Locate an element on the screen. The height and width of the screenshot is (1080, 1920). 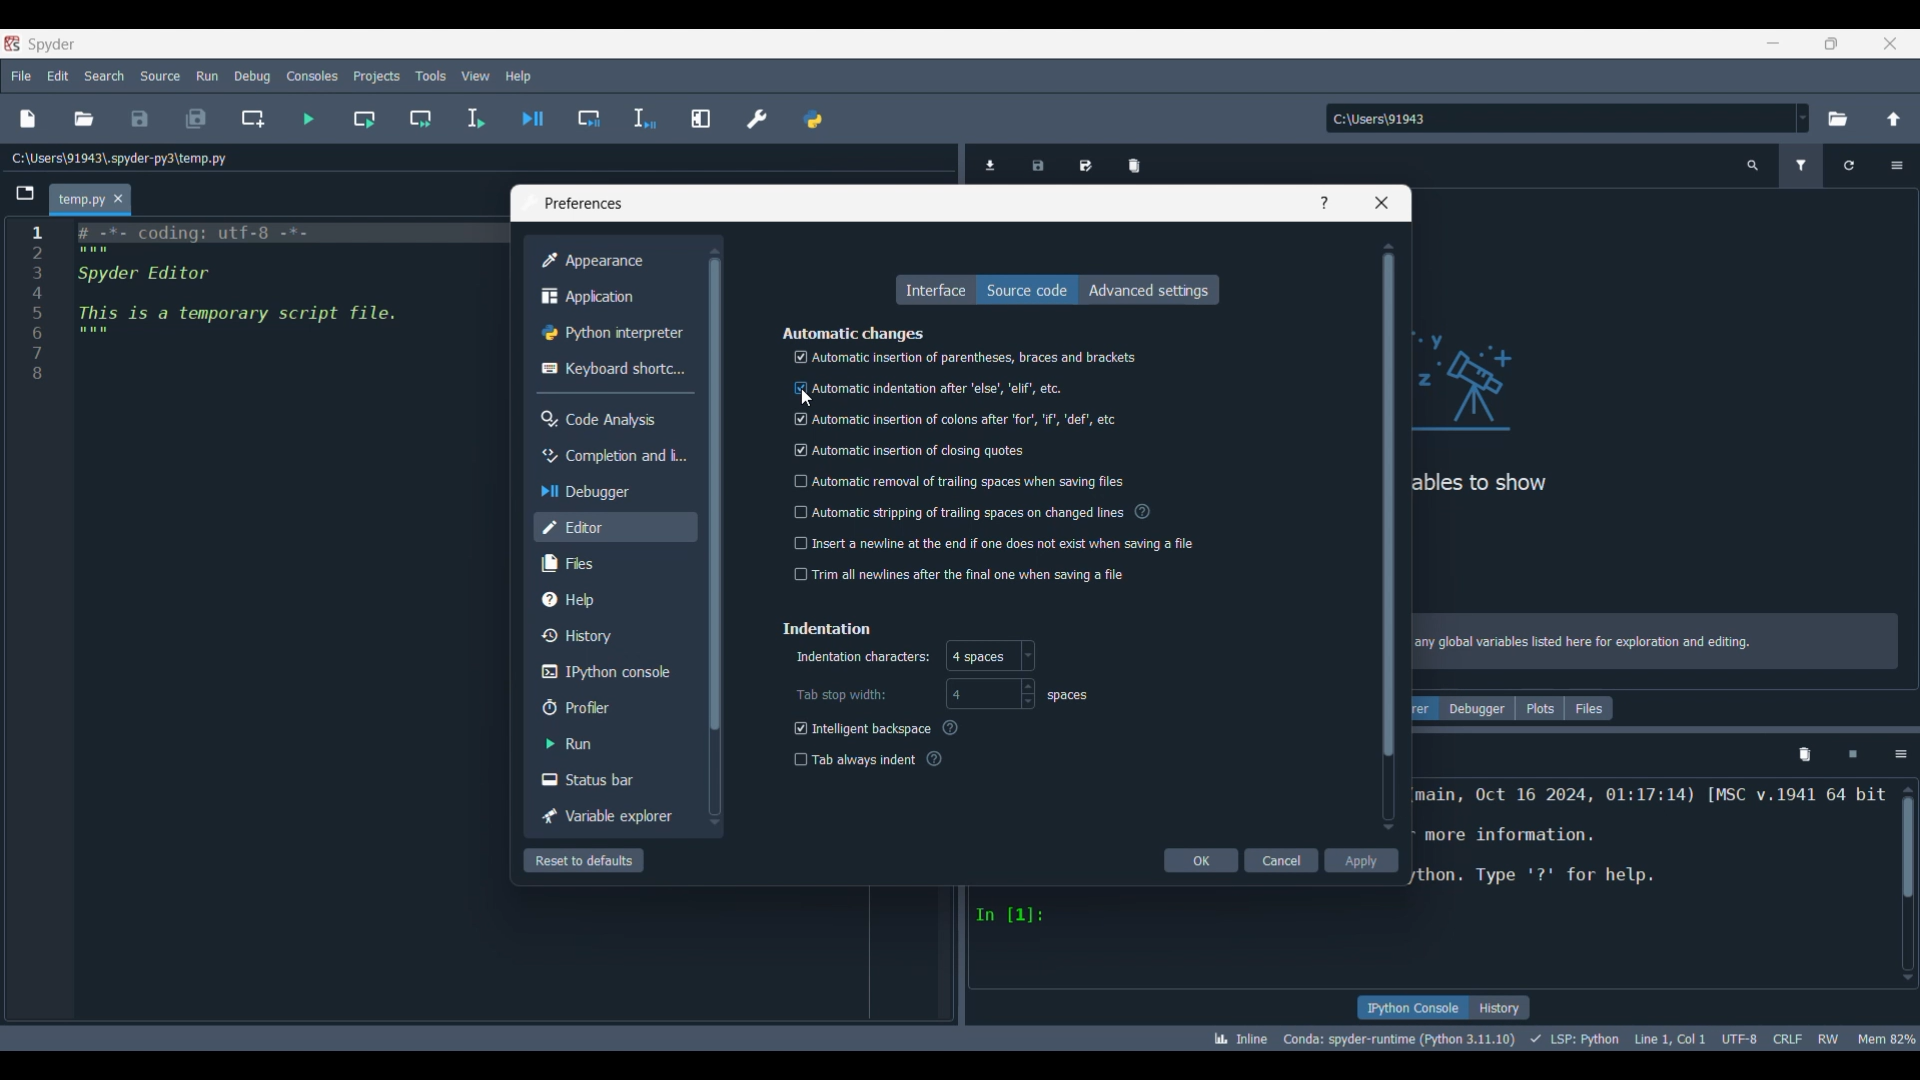
Code details is located at coordinates (1564, 1039).